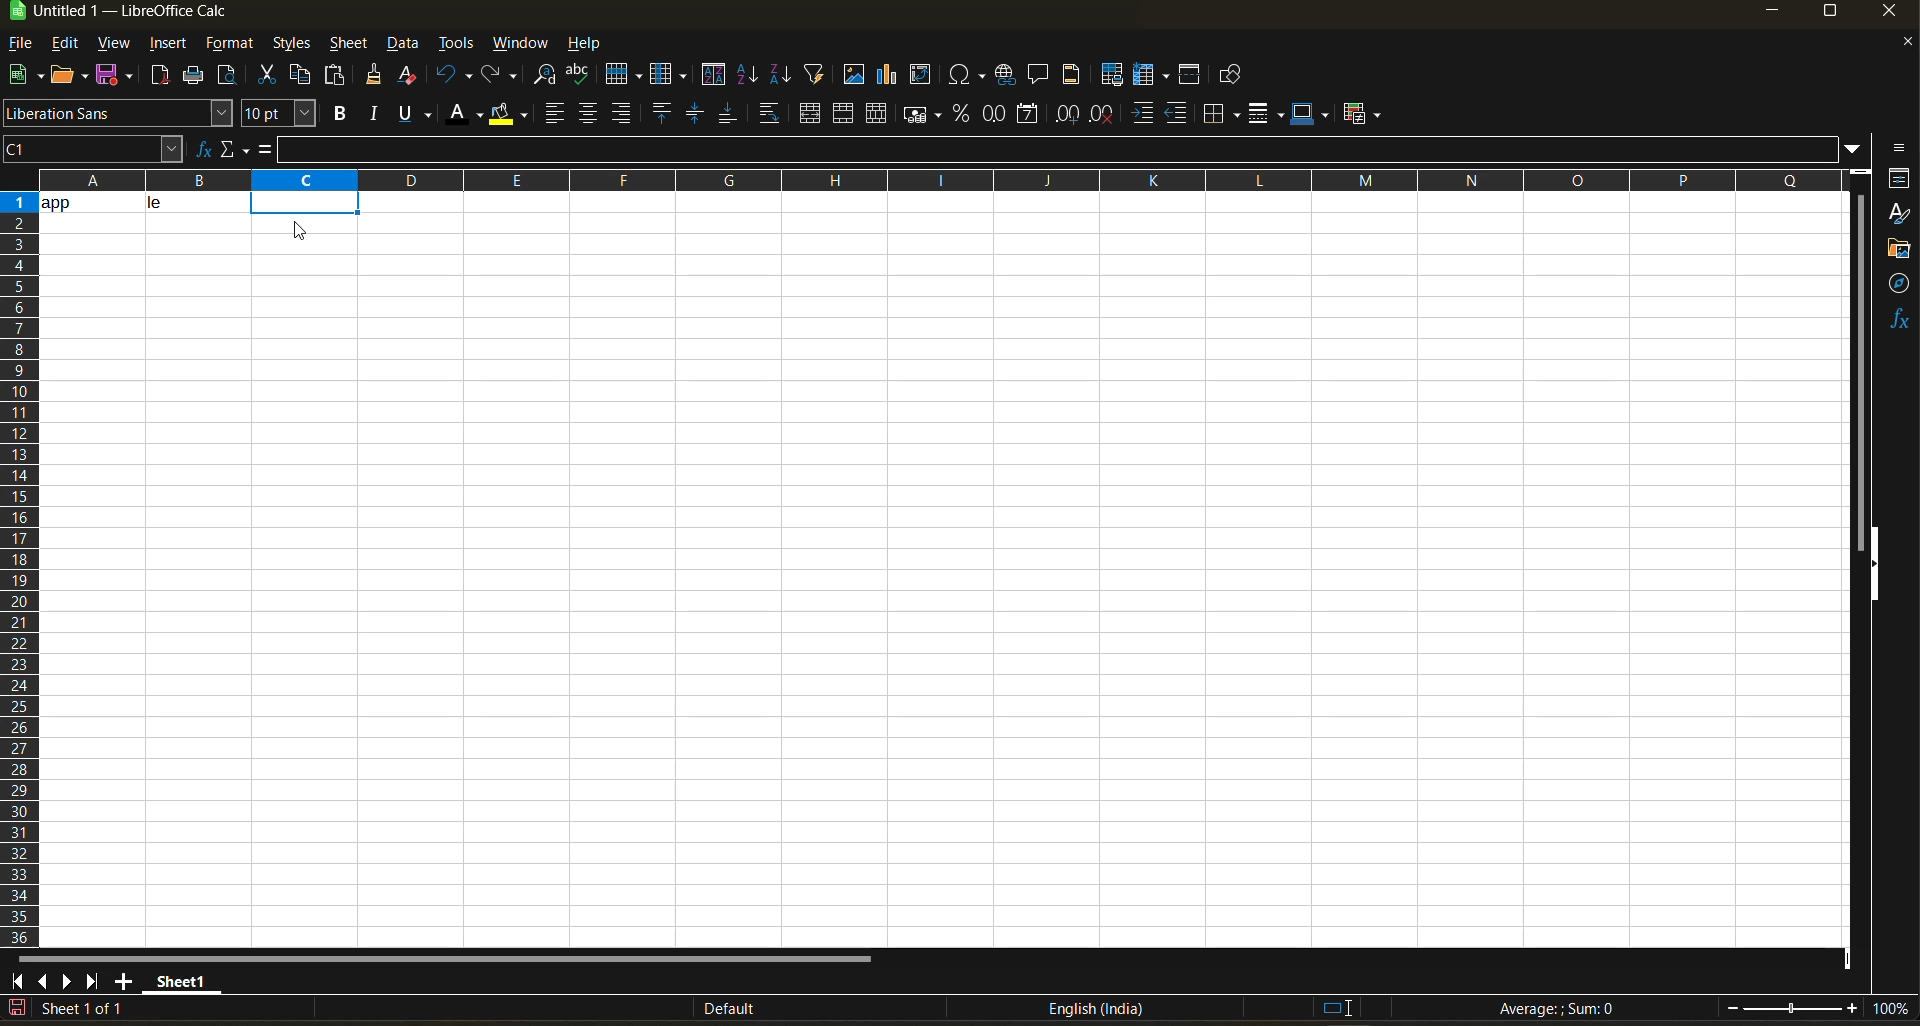 The height and width of the screenshot is (1026, 1920). I want to click on scroll to first sheet, so click(18, 978).